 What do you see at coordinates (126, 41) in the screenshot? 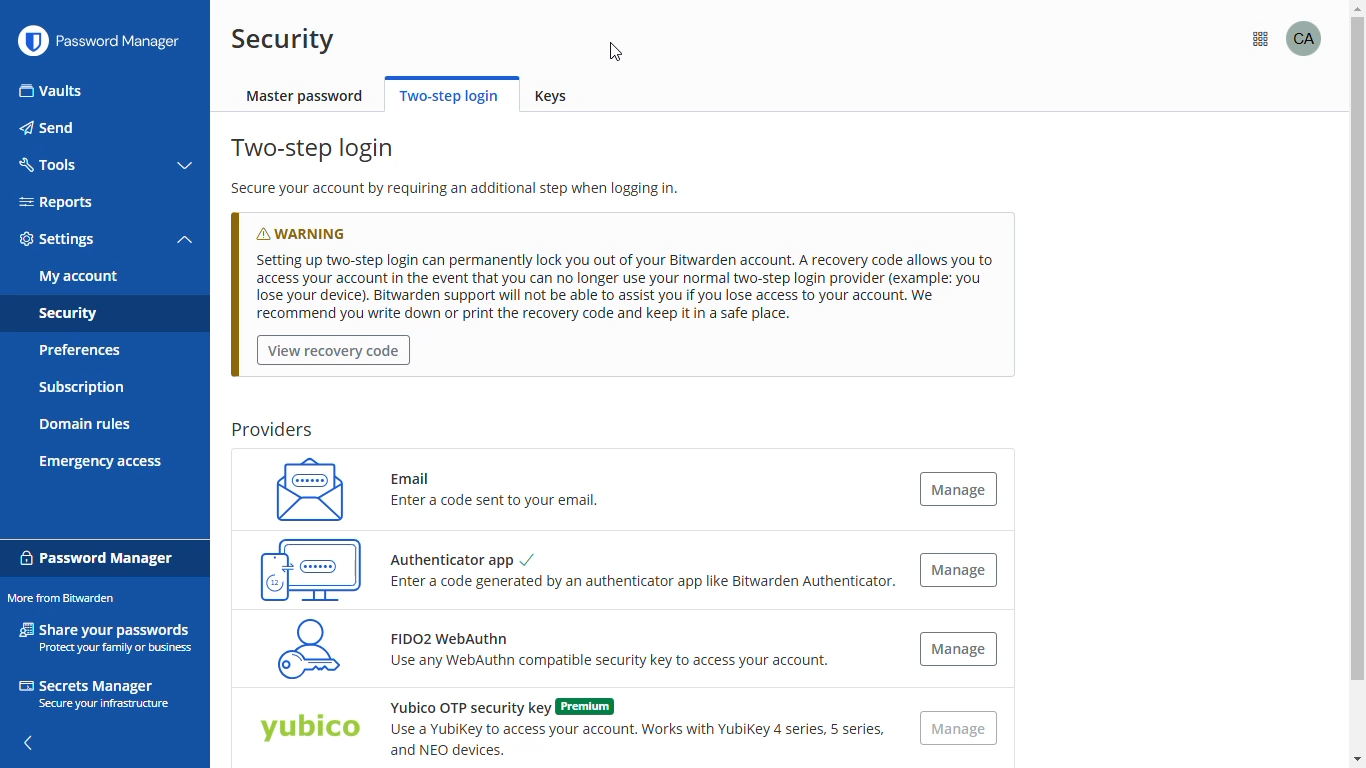
I see `password manager` at bounding box center [126, 41].